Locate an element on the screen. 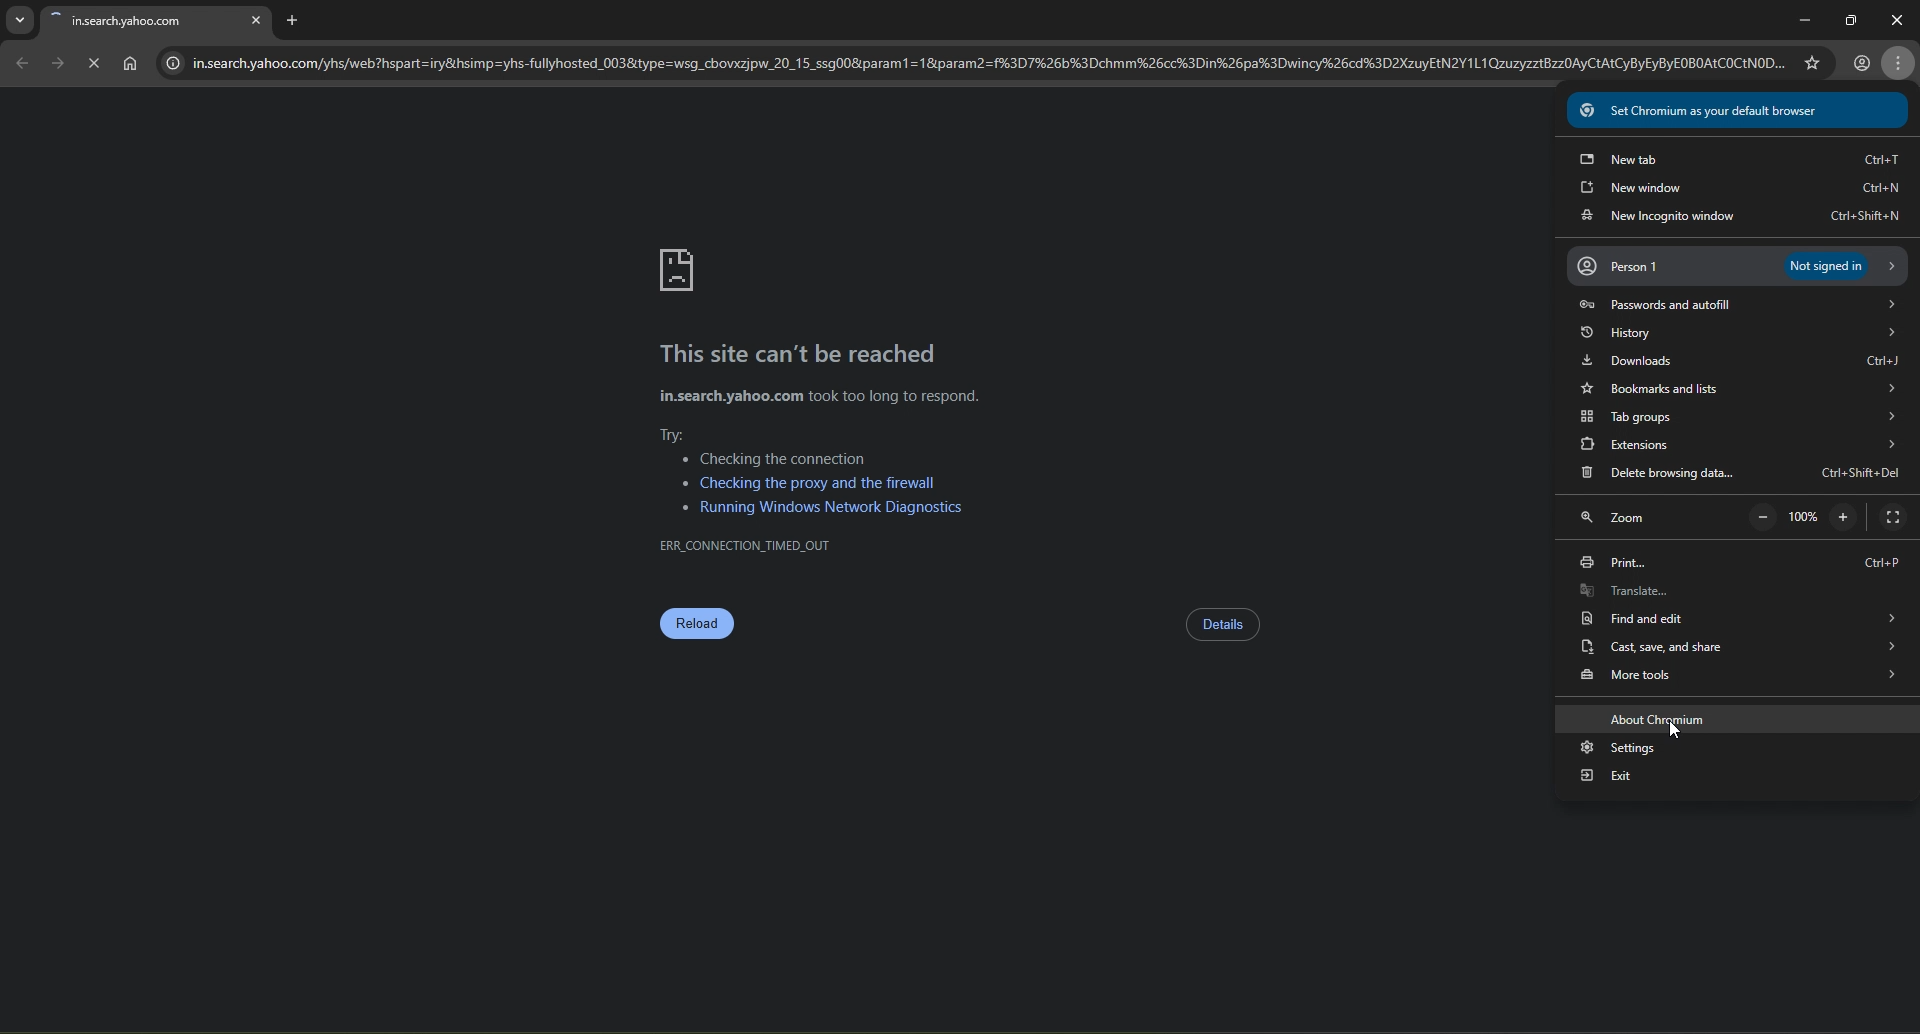 The height and width of the screenshot is (1034, 1920). checking the connection is located at coordinates (776, 459).